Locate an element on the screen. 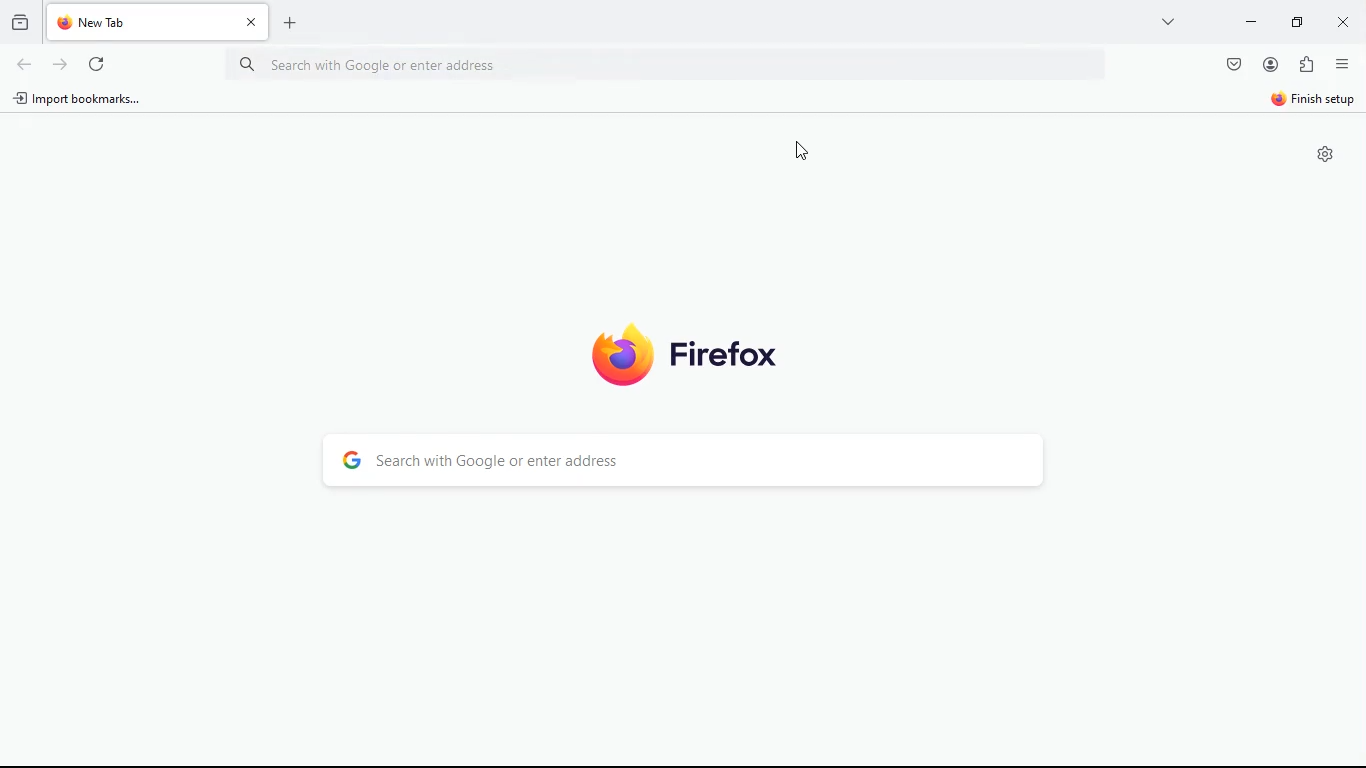 The height and width of the screenshot is (768, 1366). pocket is located at coordinates (1232, 66).